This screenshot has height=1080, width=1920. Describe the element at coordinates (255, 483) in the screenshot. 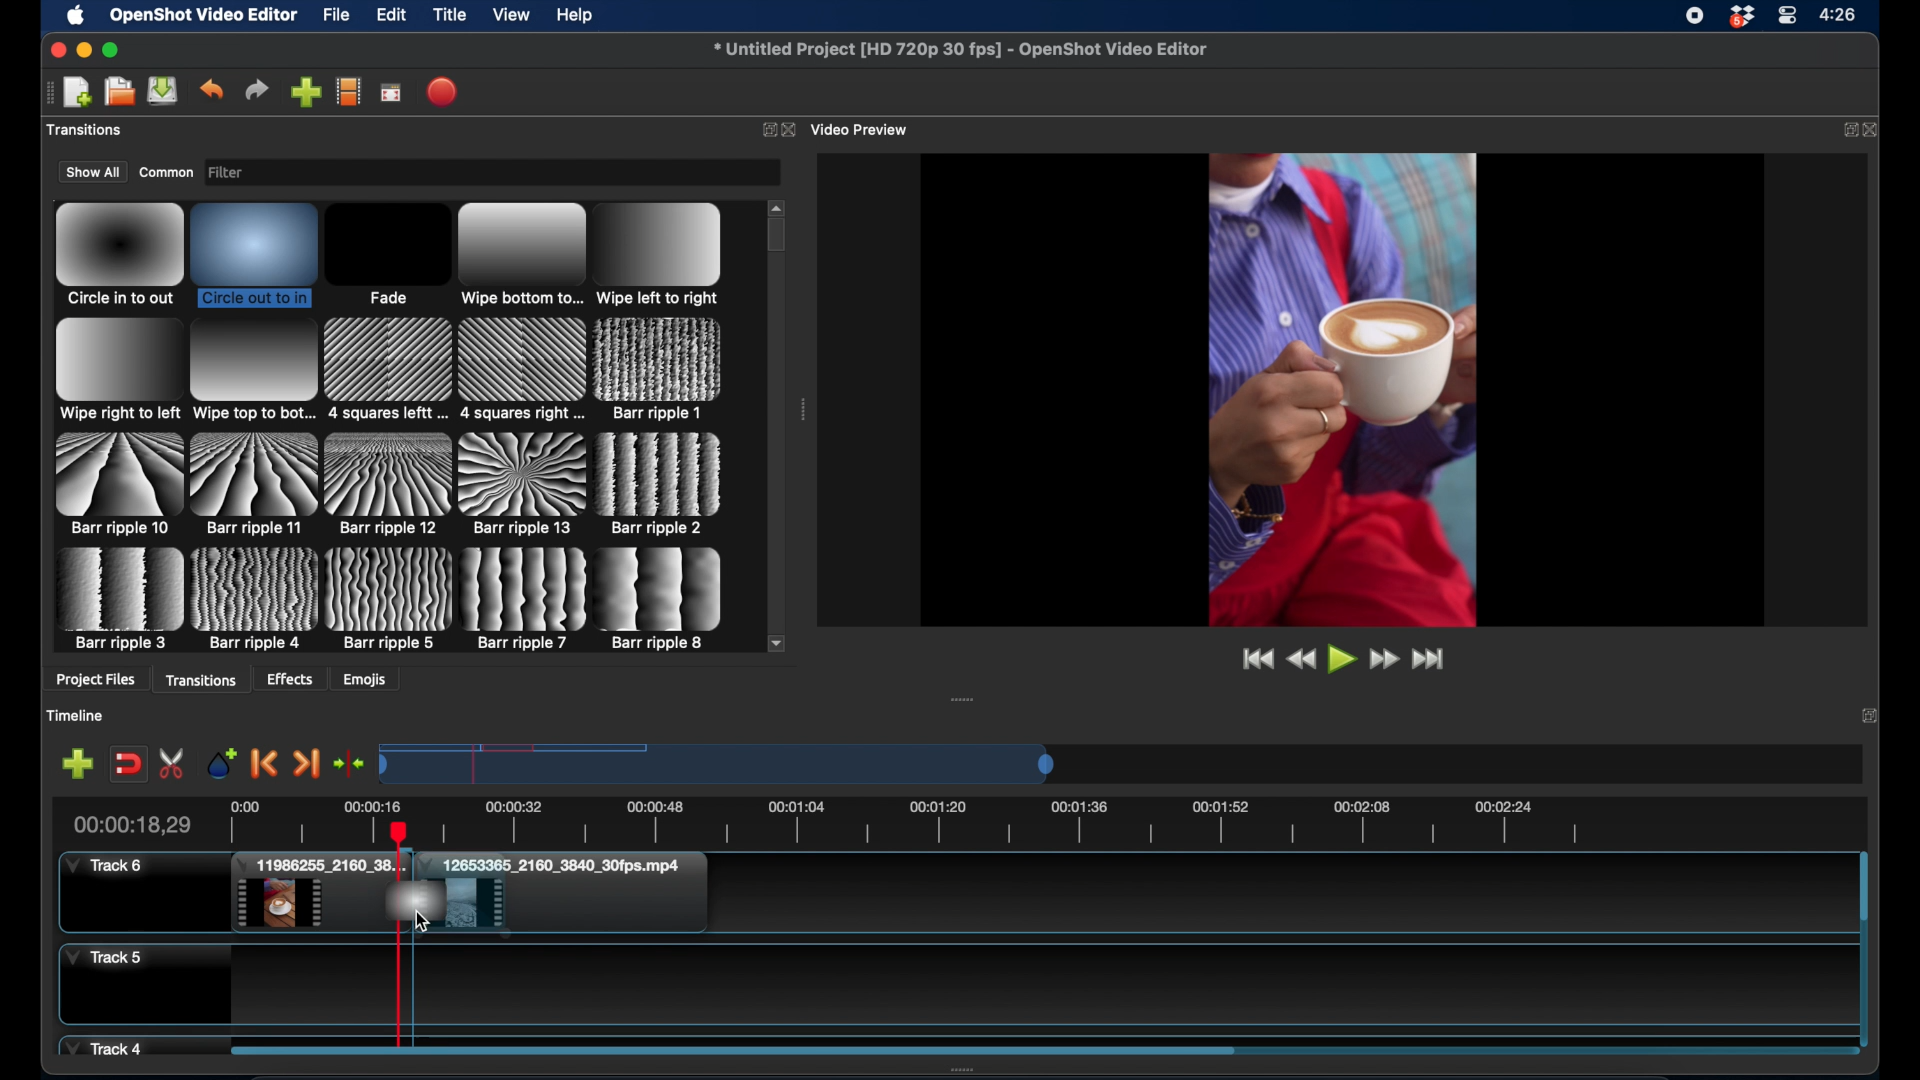

I see `transition` at that location.